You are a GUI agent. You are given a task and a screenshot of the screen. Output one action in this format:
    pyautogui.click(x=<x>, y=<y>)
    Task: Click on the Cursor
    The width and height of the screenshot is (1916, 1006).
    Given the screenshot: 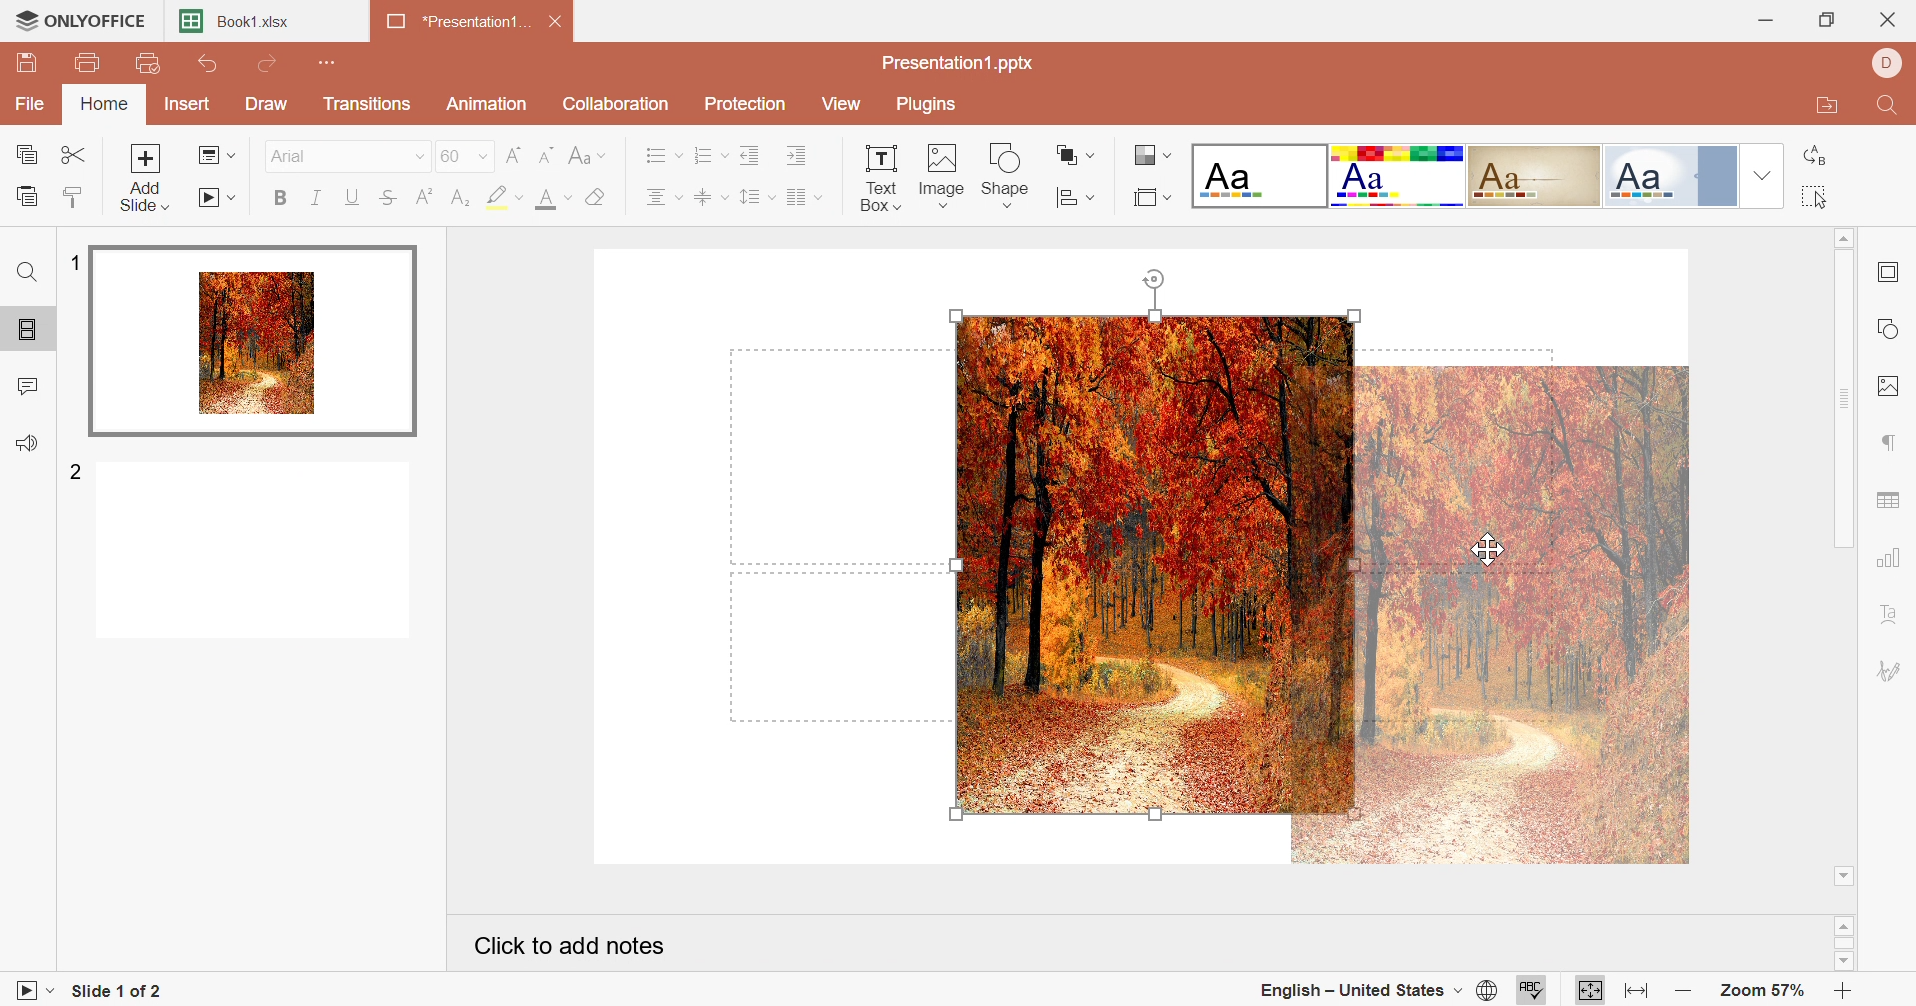 What is the action you would take?
    pyautogui.click(x=1494, y=546)
    